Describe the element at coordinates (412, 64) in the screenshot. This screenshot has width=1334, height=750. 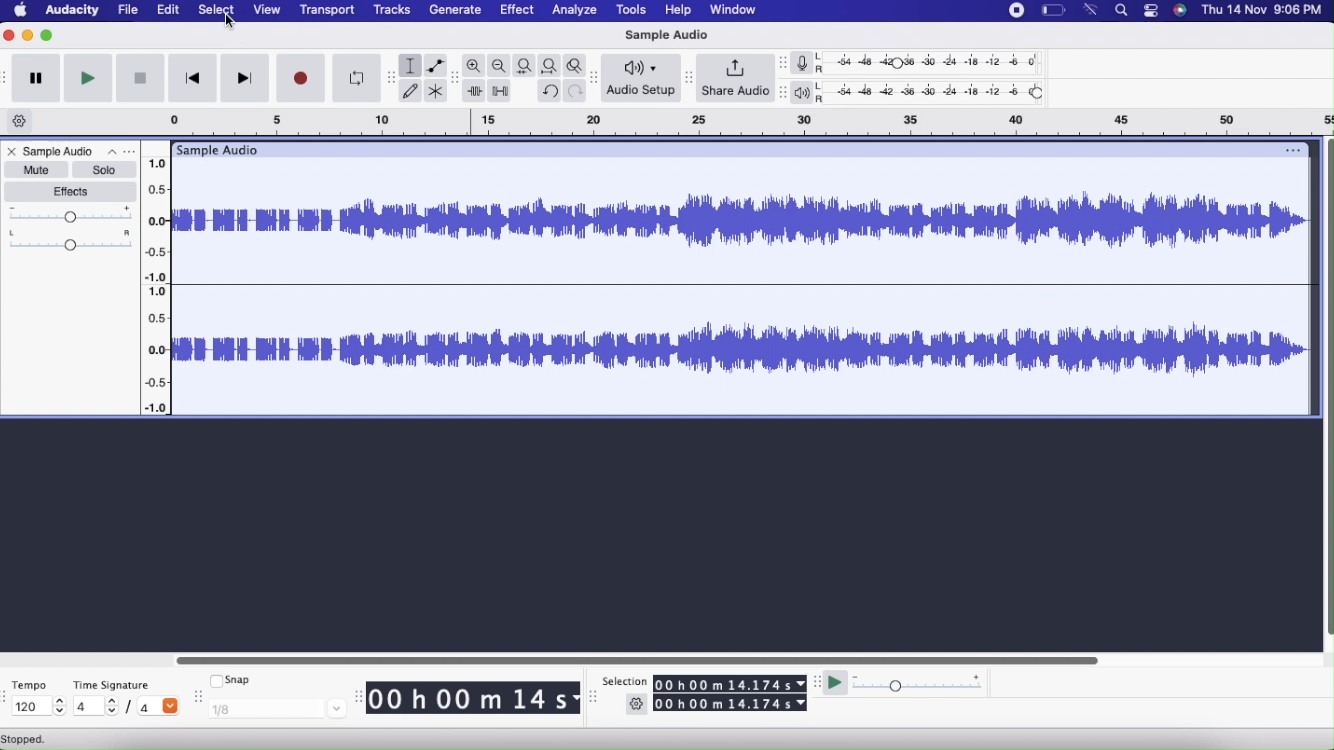
I see `Selection tool` at that location.